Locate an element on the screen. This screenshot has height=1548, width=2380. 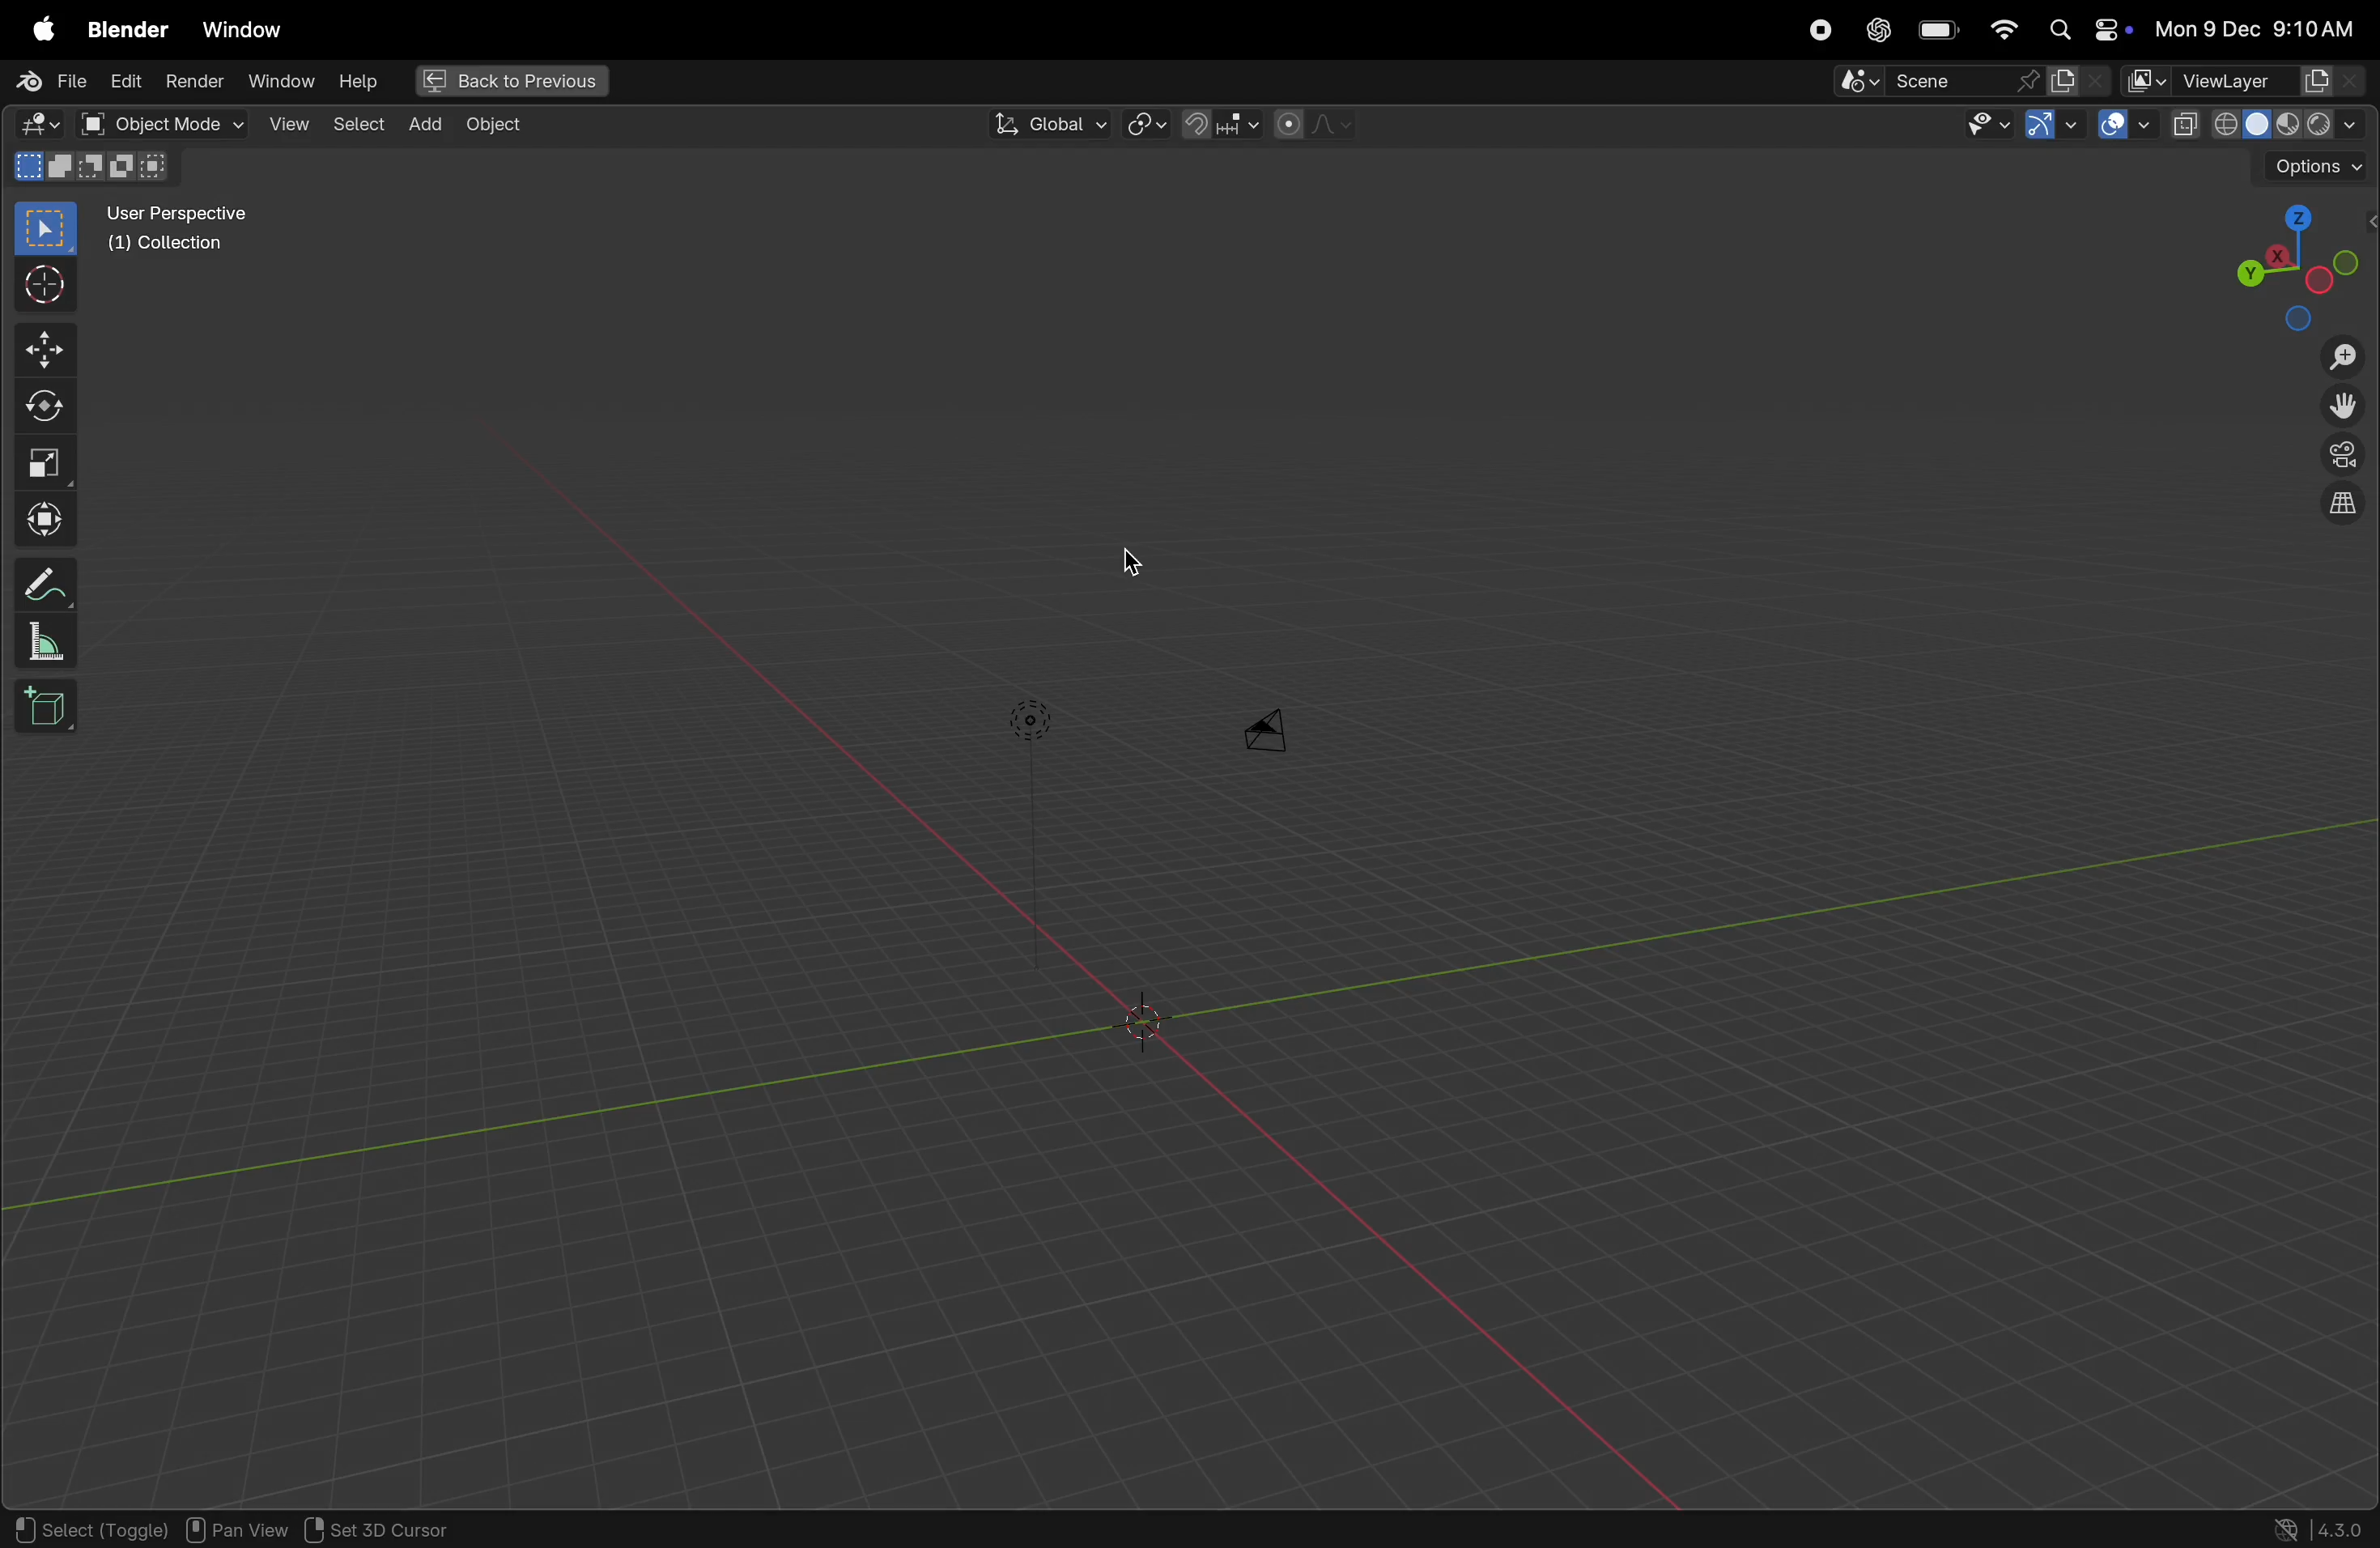
date and time is located at coordinates (2262, 28).